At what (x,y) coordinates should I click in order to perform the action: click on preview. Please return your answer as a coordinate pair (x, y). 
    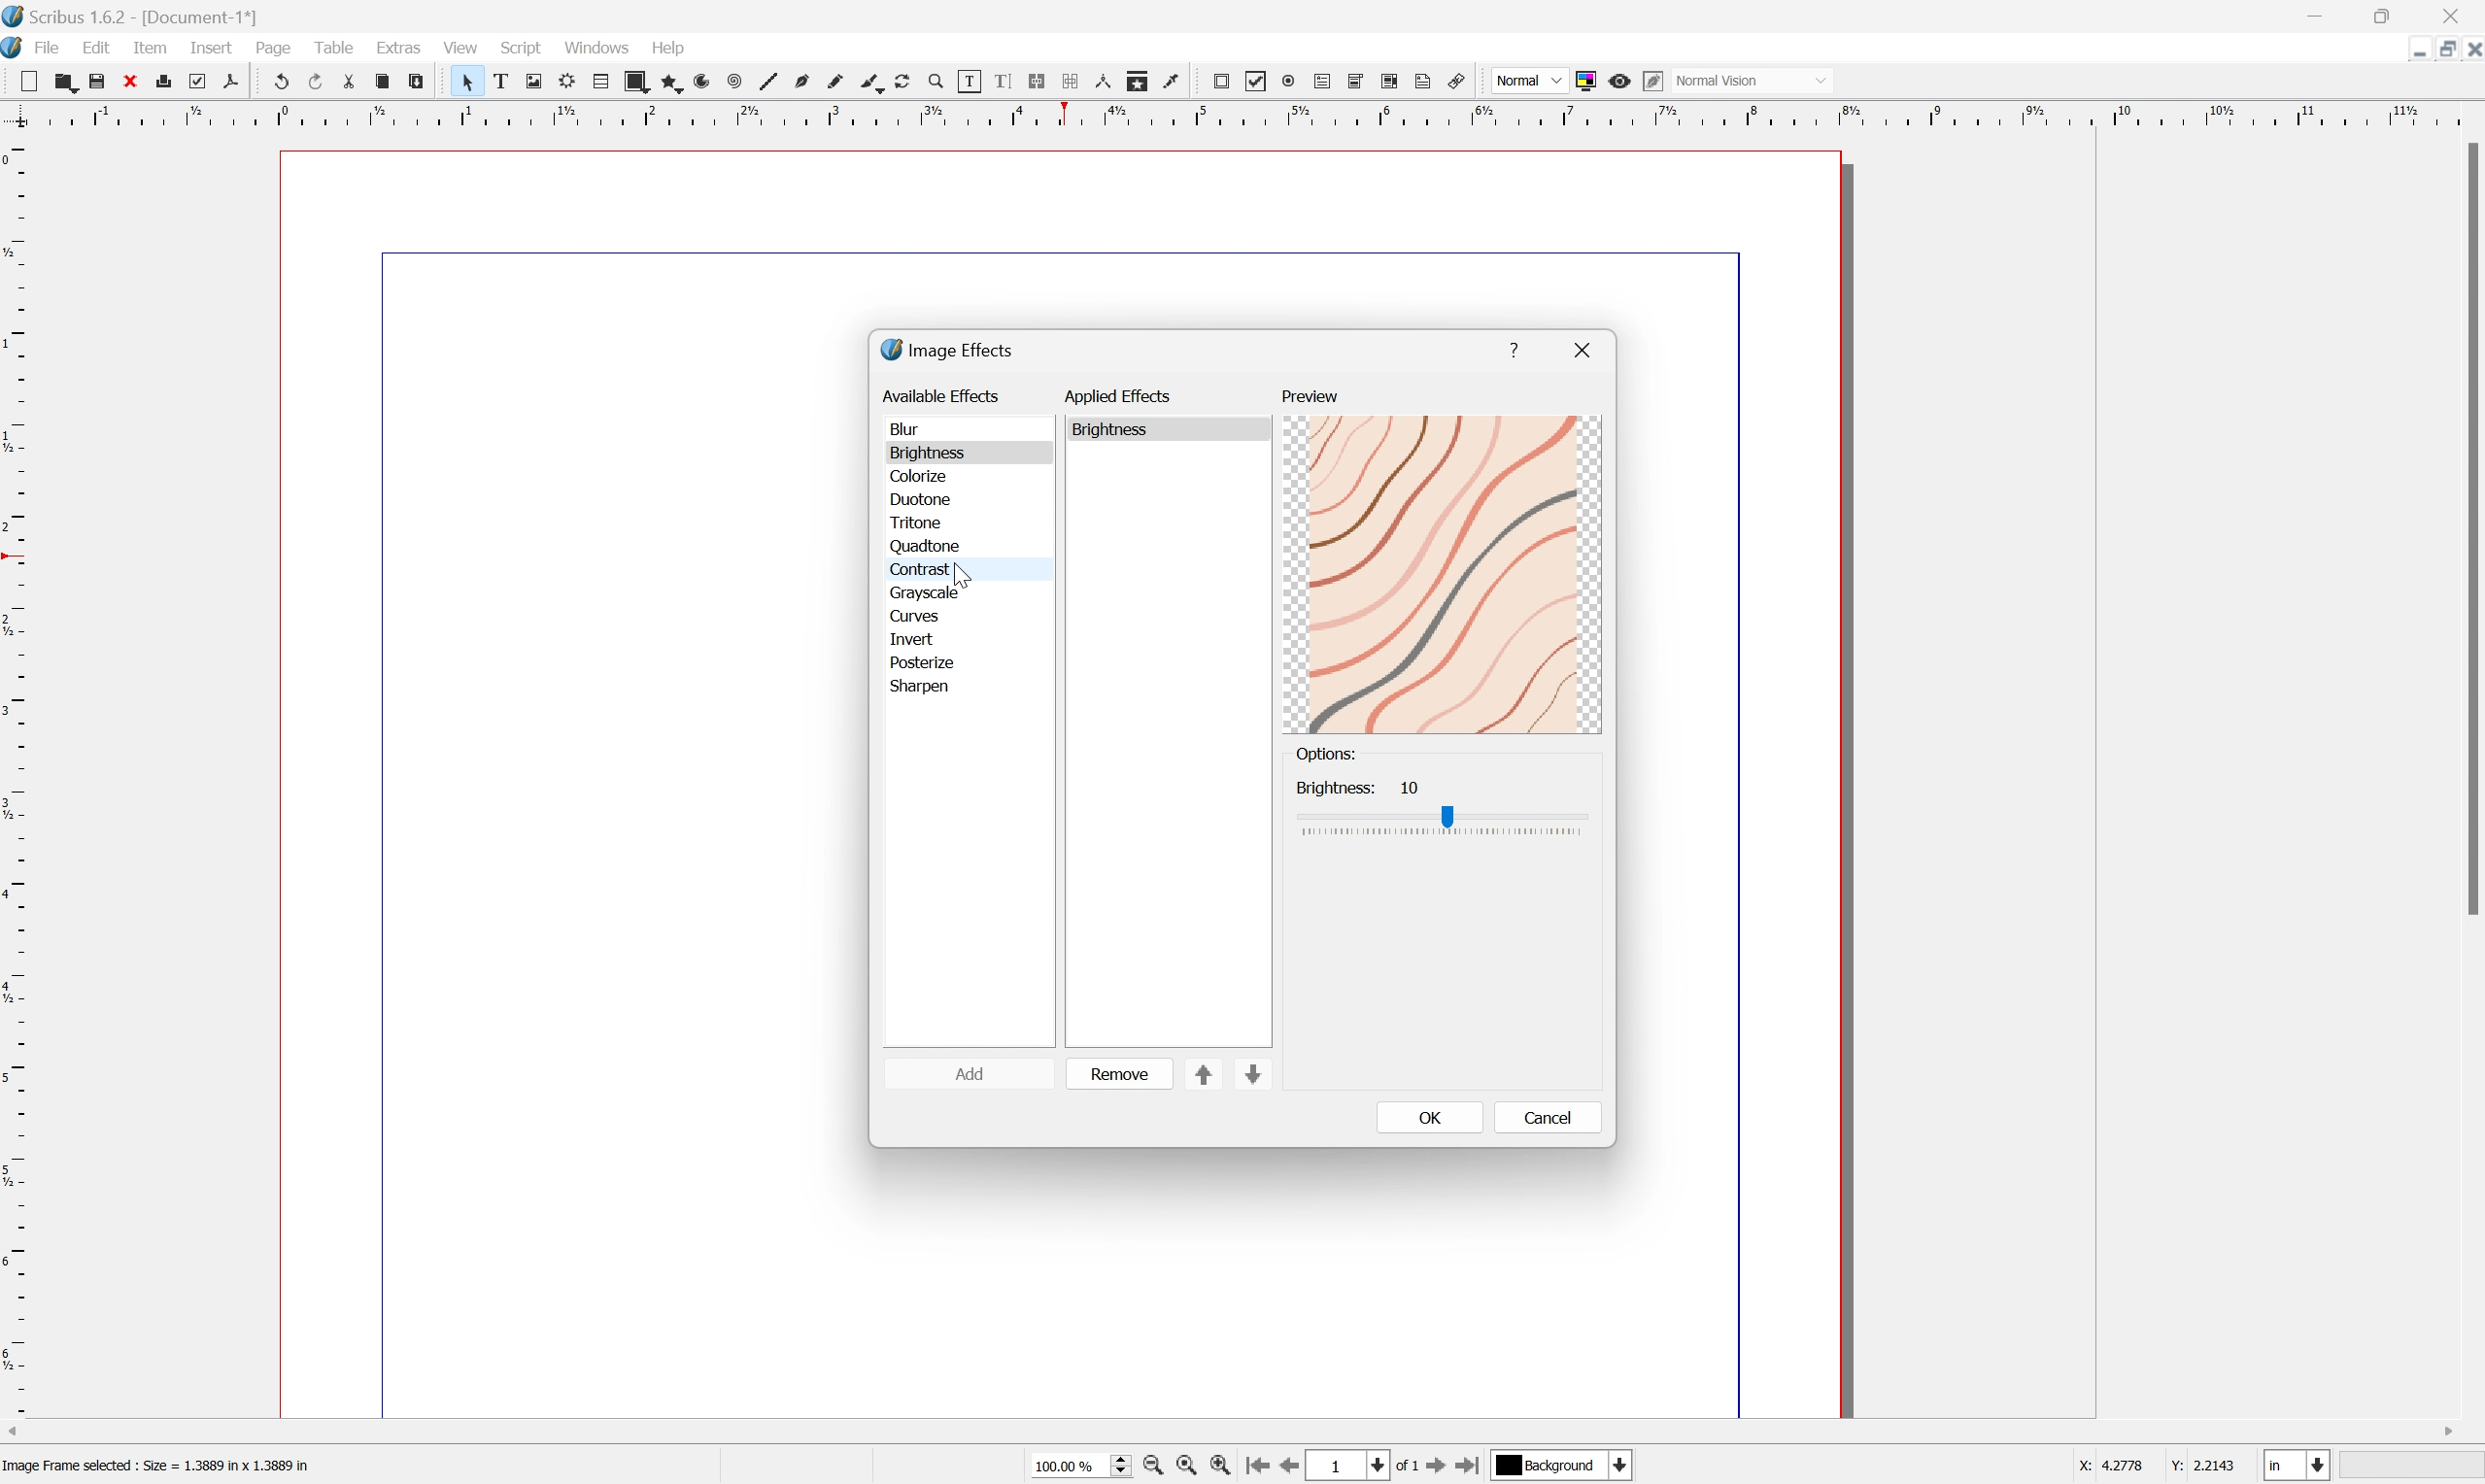
    Looking at the image, I should click on (1311, 399).